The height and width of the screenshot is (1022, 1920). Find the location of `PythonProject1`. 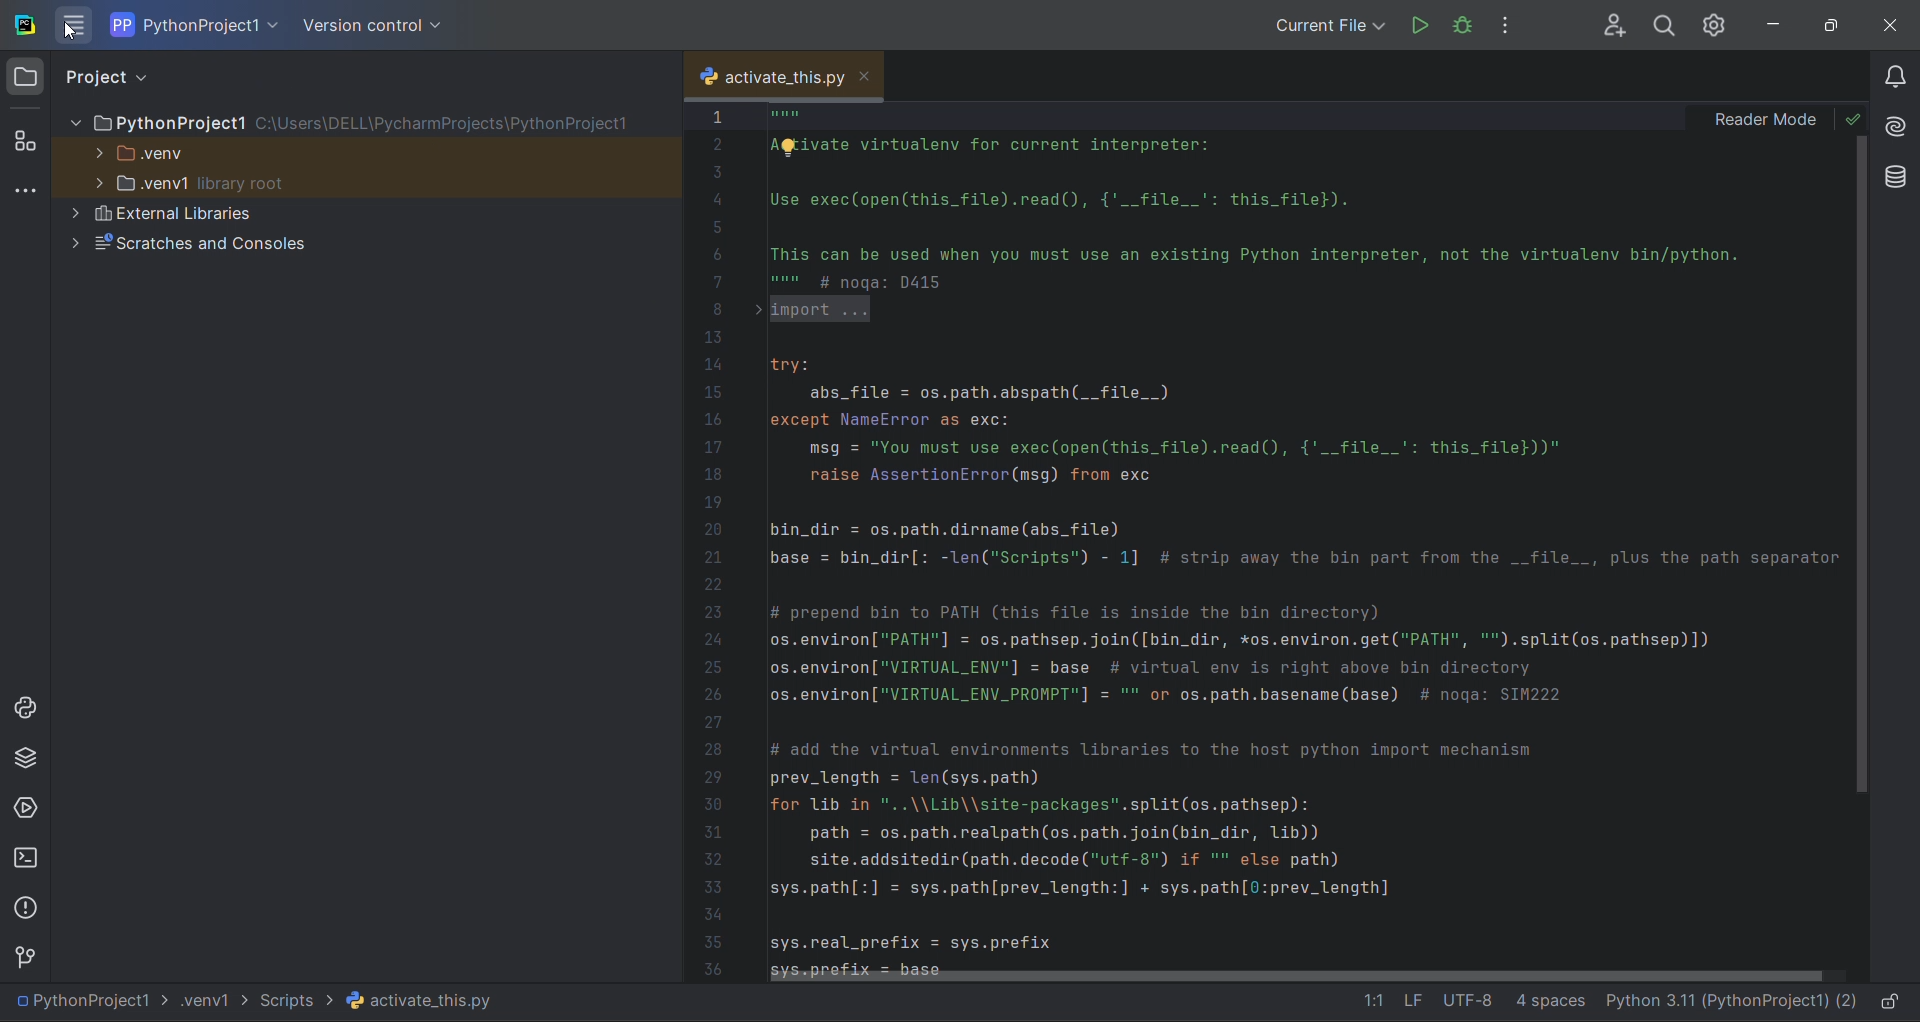

PythonProject1 is located at coordinates (371, 119).